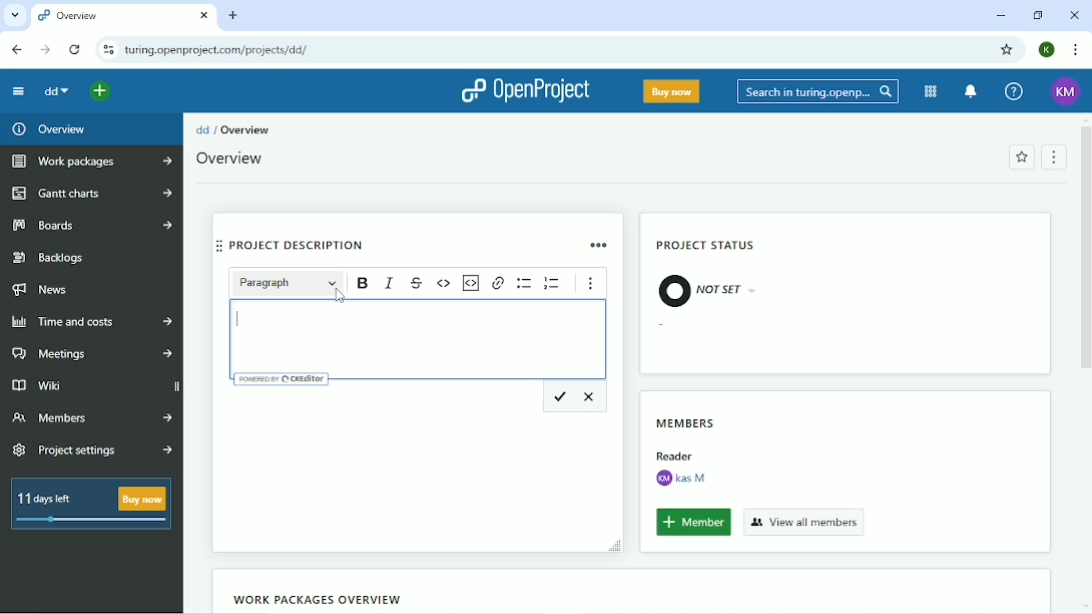 Image resolution: width=1092 pixels, height=614 pixels. What do you see at coordinates (1085, 254) in the screenshot?
I see `Vertical scrollbar` at bounding box center [1085, 254].